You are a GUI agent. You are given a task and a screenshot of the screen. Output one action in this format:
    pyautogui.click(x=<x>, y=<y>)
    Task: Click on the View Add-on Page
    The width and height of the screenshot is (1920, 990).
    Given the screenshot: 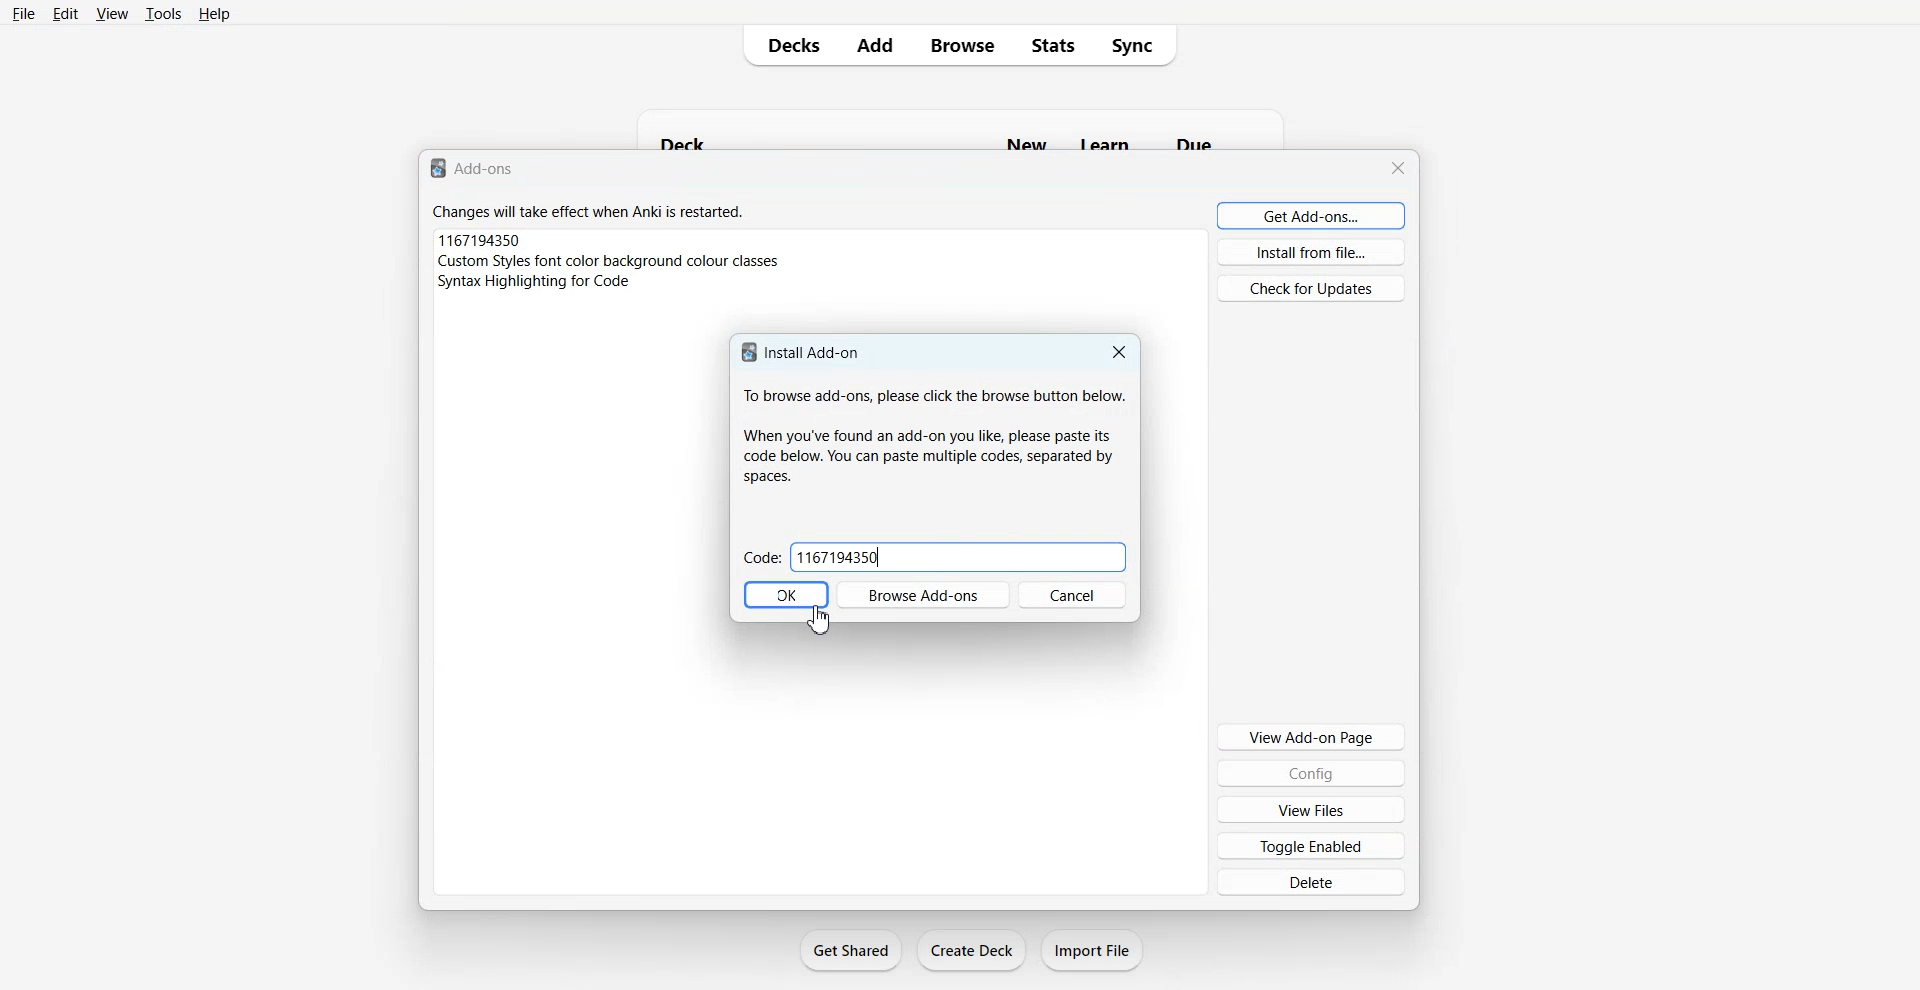 What is the action you would take?
    pyautogui.click(x=1311, y=736)
    